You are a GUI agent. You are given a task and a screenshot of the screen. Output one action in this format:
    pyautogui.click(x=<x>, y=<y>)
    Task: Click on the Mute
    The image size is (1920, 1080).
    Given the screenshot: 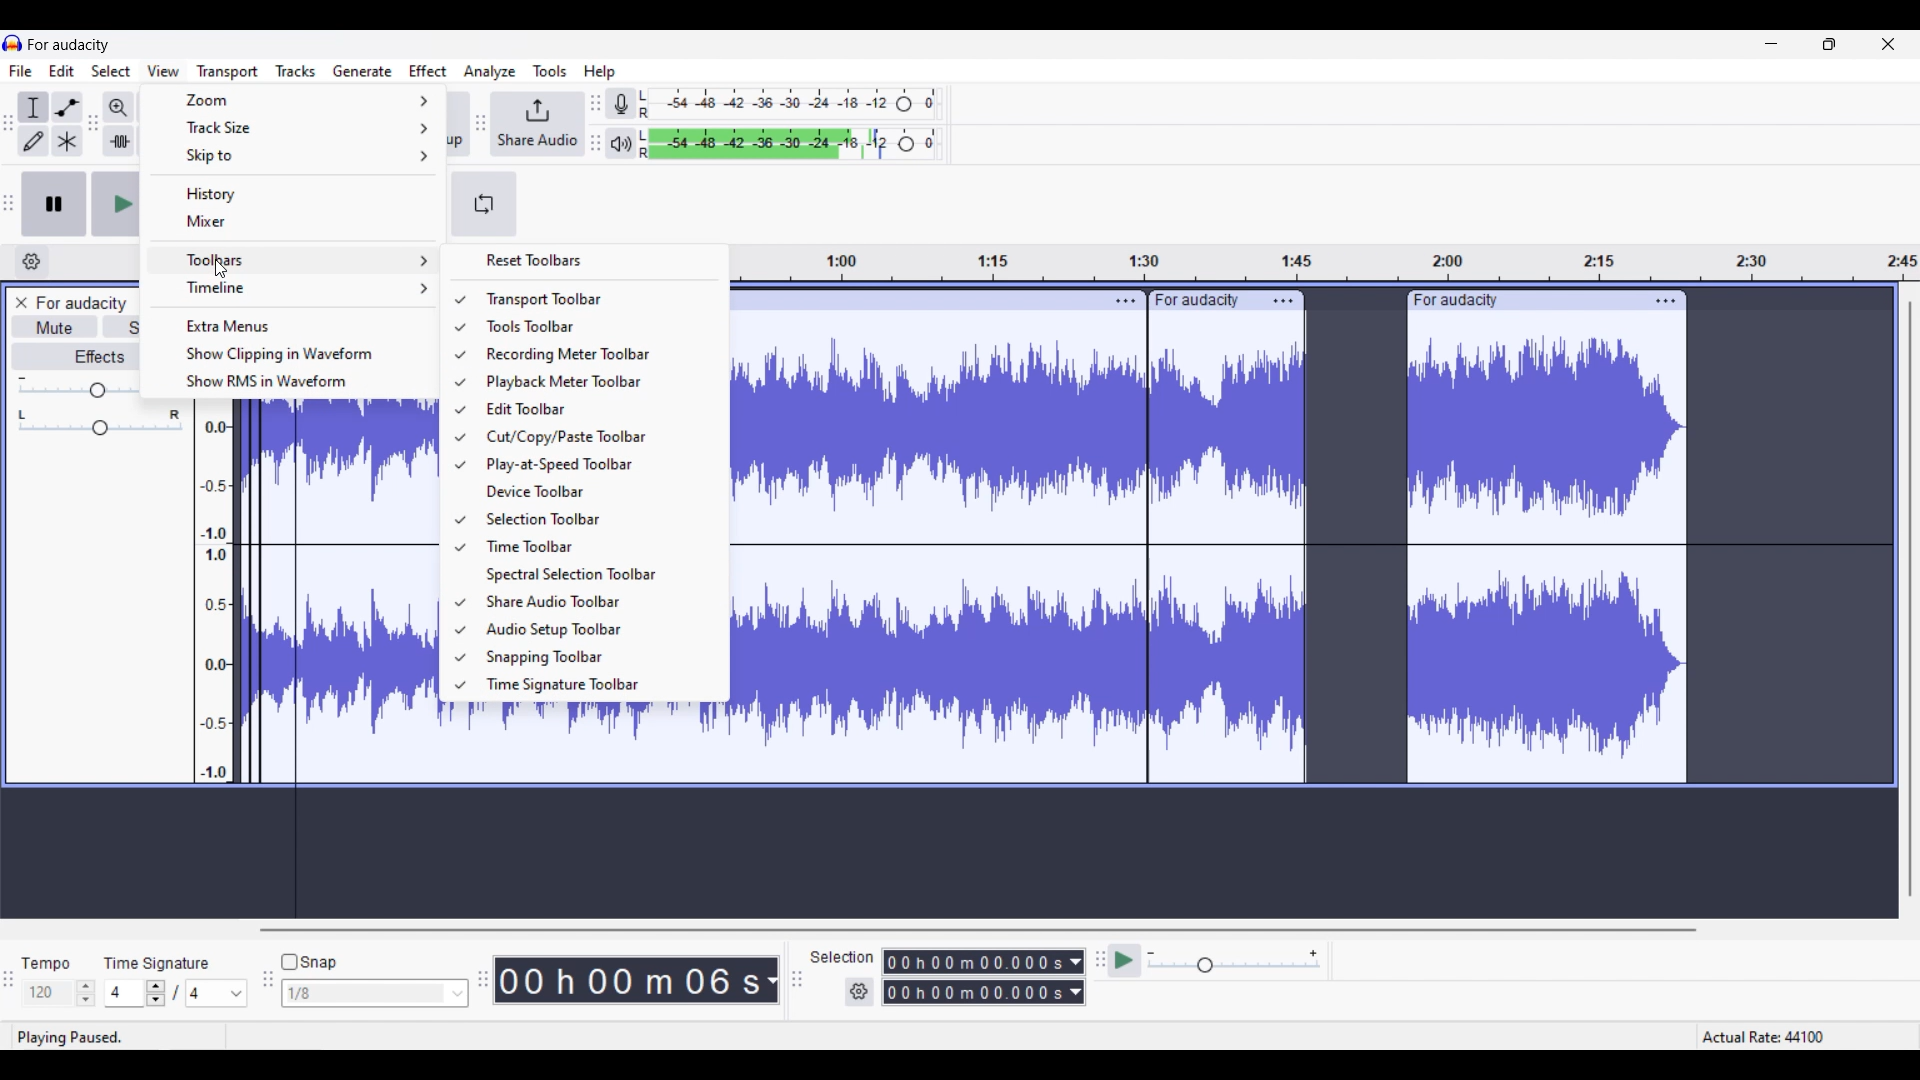 What is the action you would take?
    pyautogui.click(x=54, y=326)
    